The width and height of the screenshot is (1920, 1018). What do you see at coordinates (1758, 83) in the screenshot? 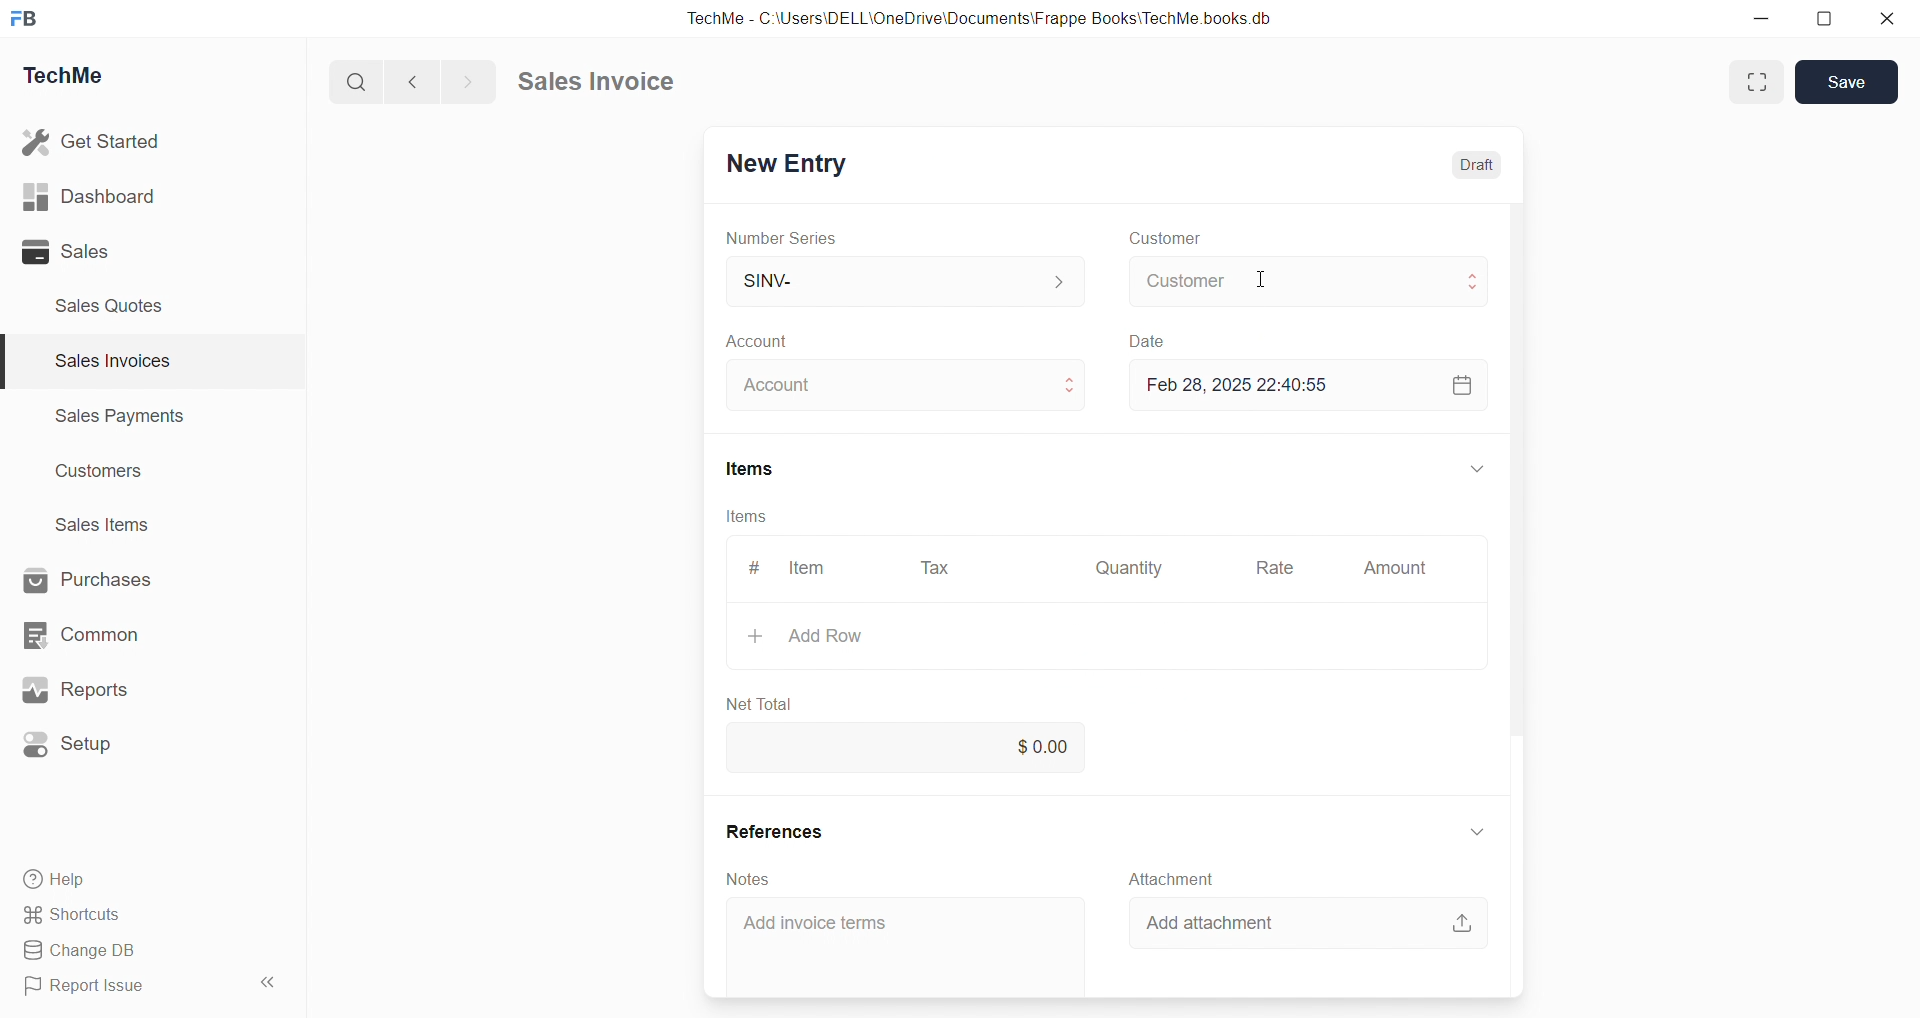
I see `enlarge` at bounding box center [1758, 83].